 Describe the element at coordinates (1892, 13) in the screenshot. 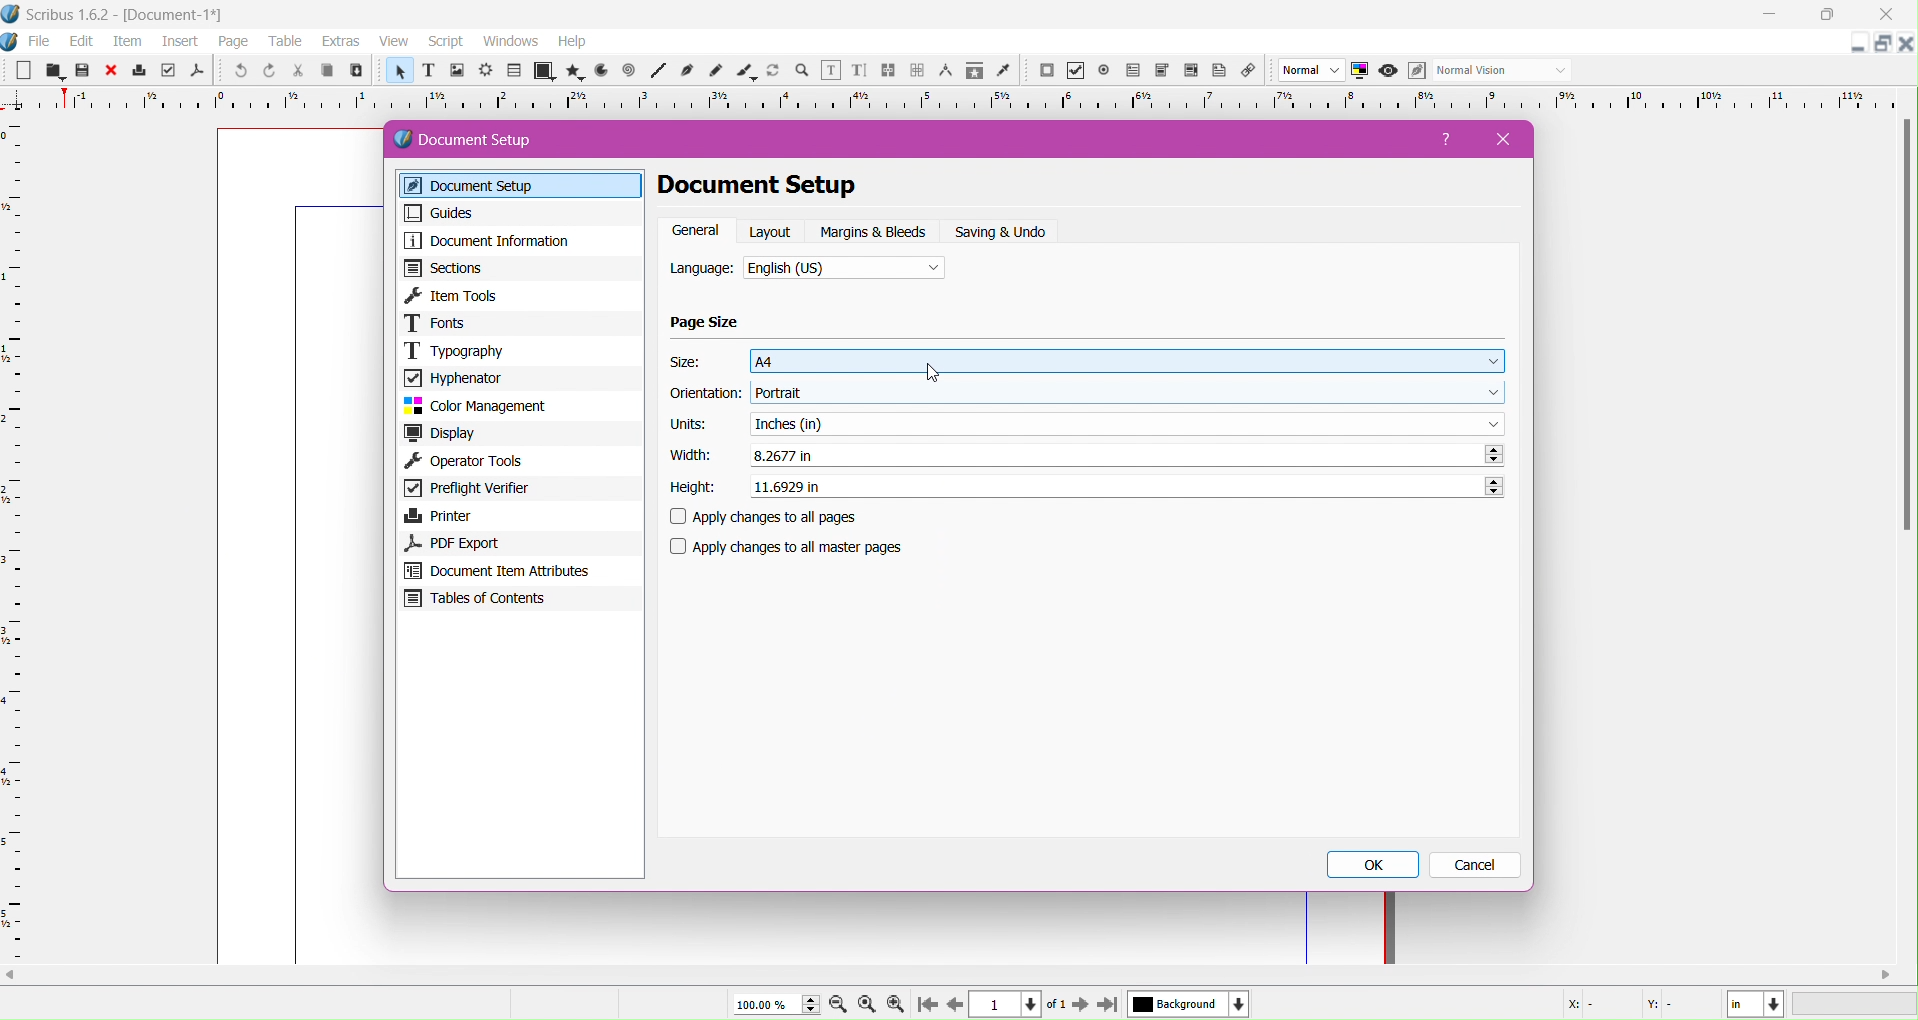

I see `close app` at that location.